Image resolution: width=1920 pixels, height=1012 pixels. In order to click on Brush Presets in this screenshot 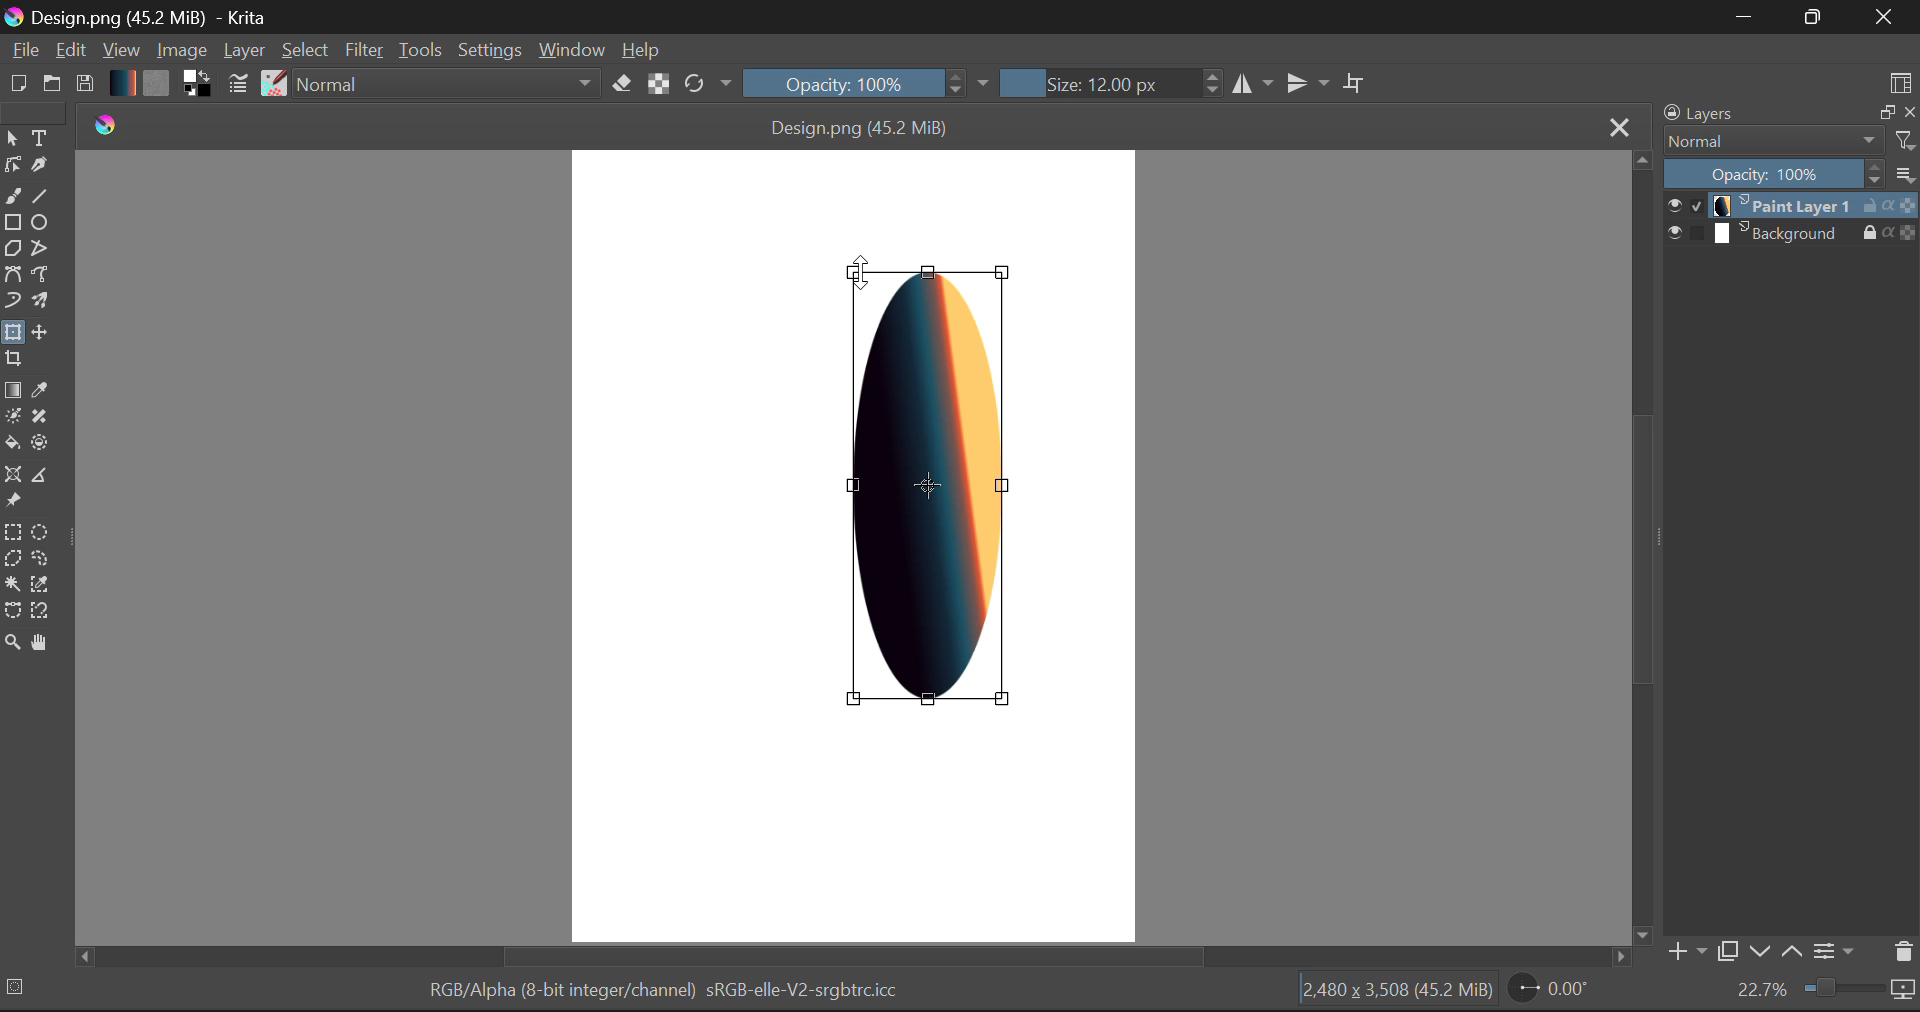, I will do `click(272, 84)`.